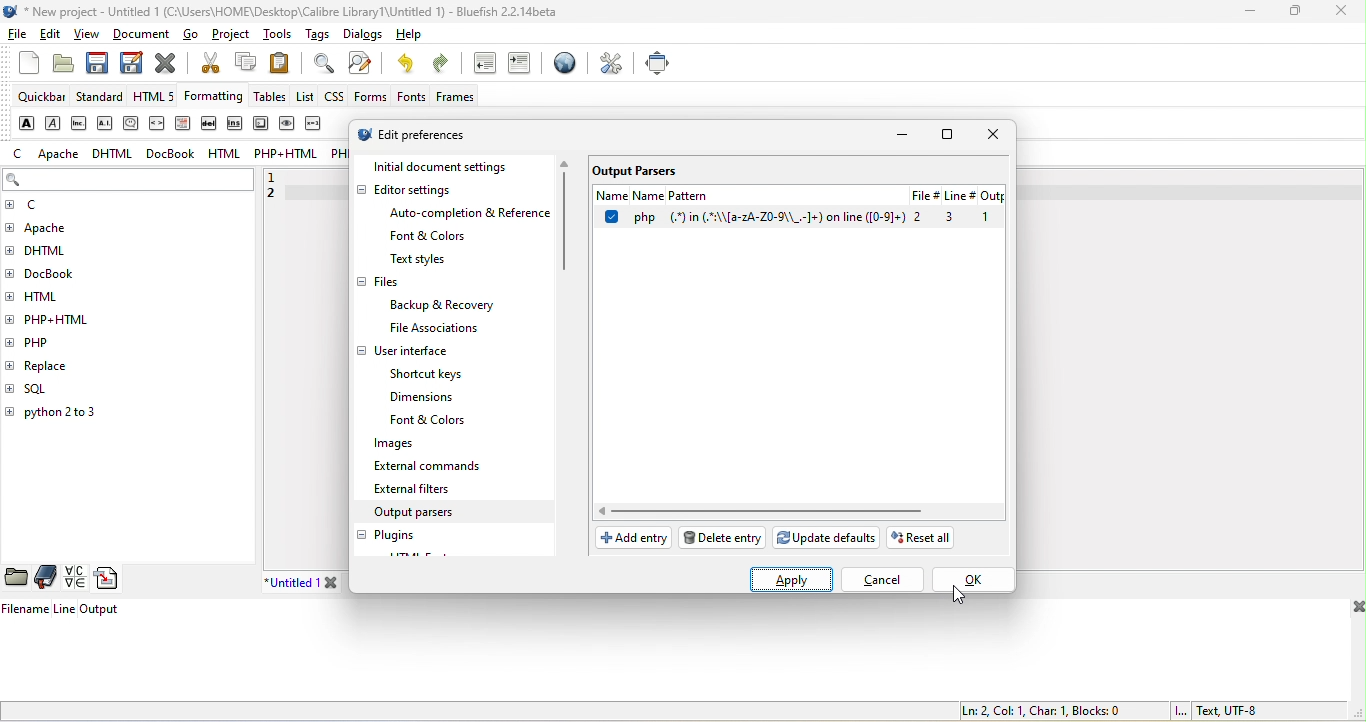 The image size is (1366, 722). Describe the element at coordinates (281, 176) in the screenshot. I see `1` at that location.